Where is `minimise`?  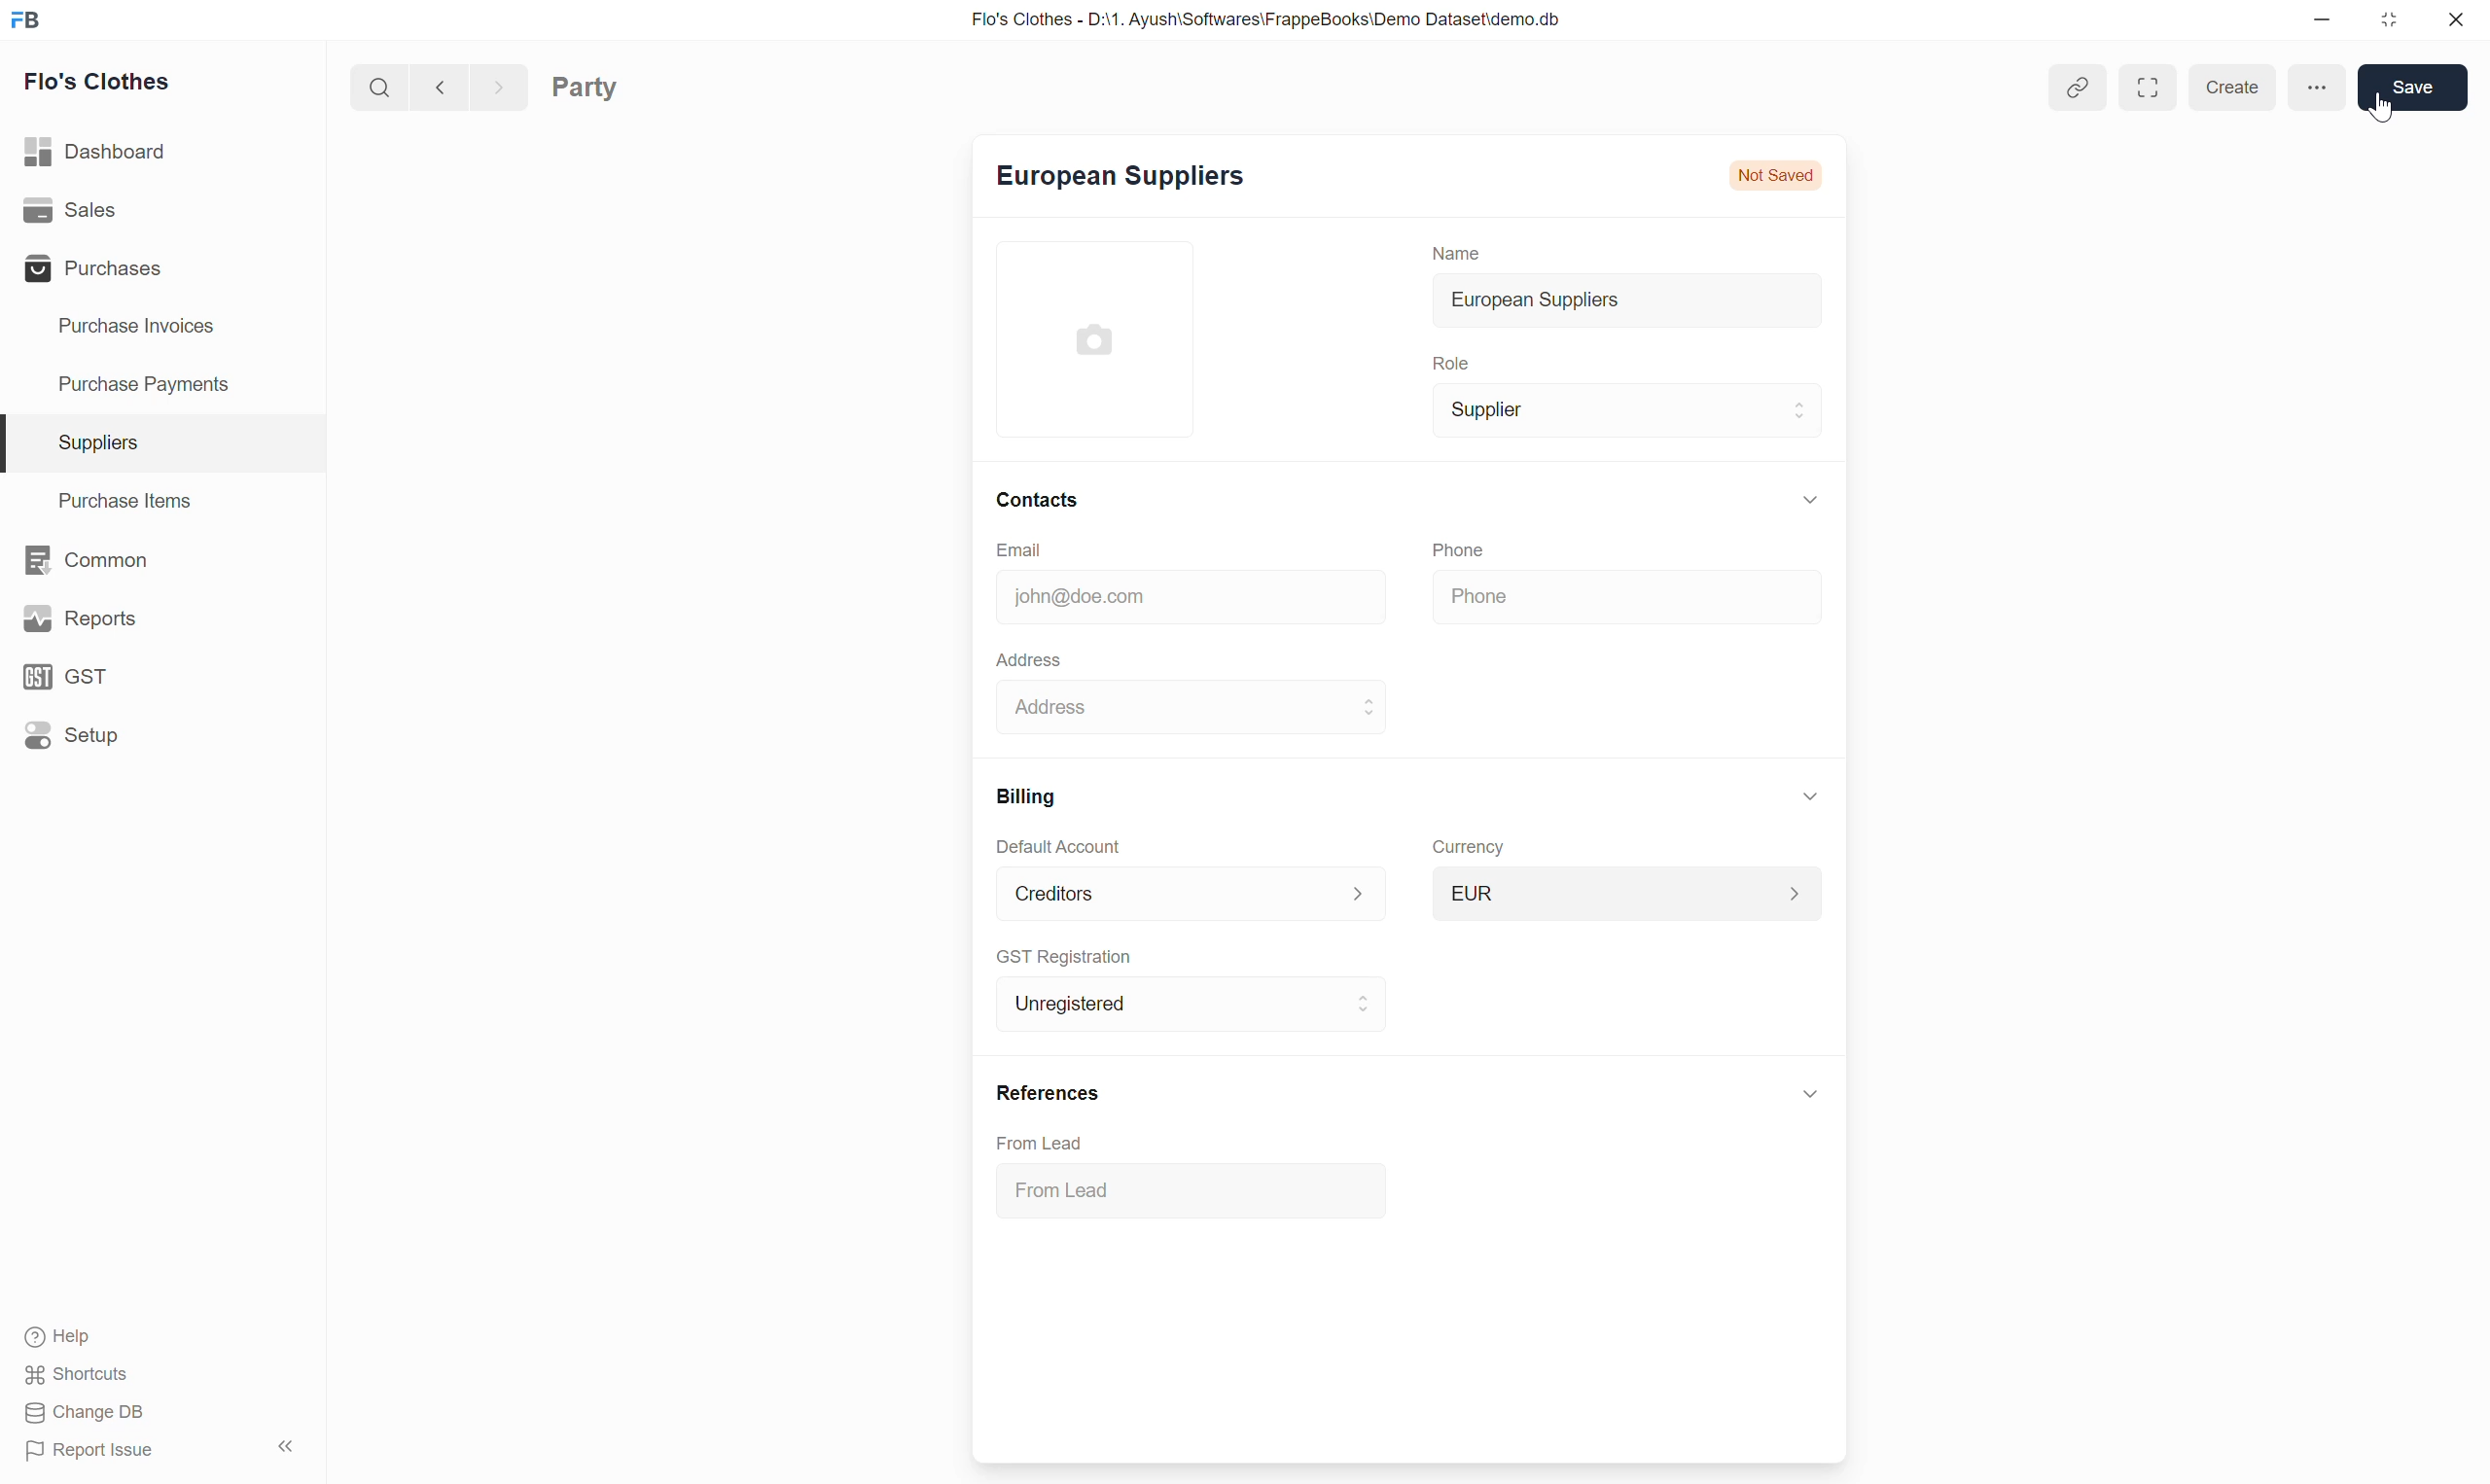 minimise is located at coordinates (2317, 19).